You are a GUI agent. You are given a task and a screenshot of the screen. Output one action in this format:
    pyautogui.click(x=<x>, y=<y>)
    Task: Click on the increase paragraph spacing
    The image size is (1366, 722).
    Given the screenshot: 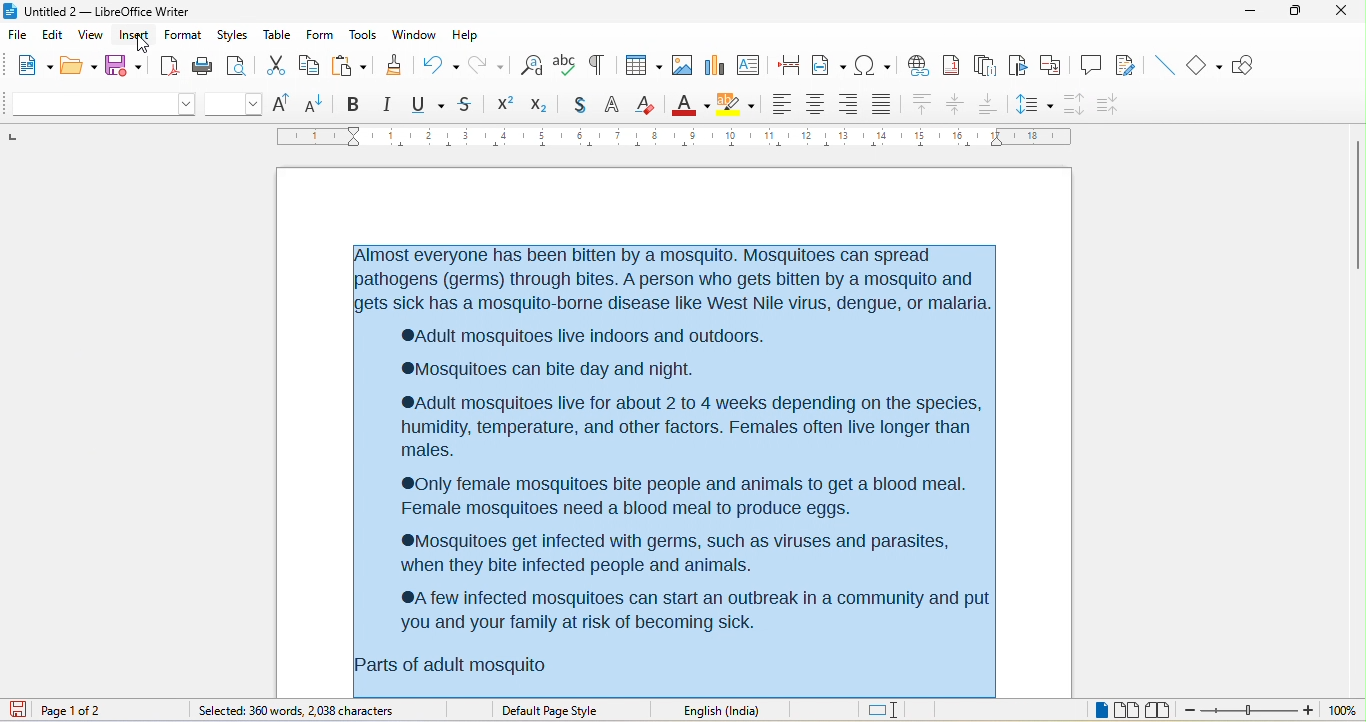 What is the action you would take?
    pyautogui.click(x=1075, y=105)
    